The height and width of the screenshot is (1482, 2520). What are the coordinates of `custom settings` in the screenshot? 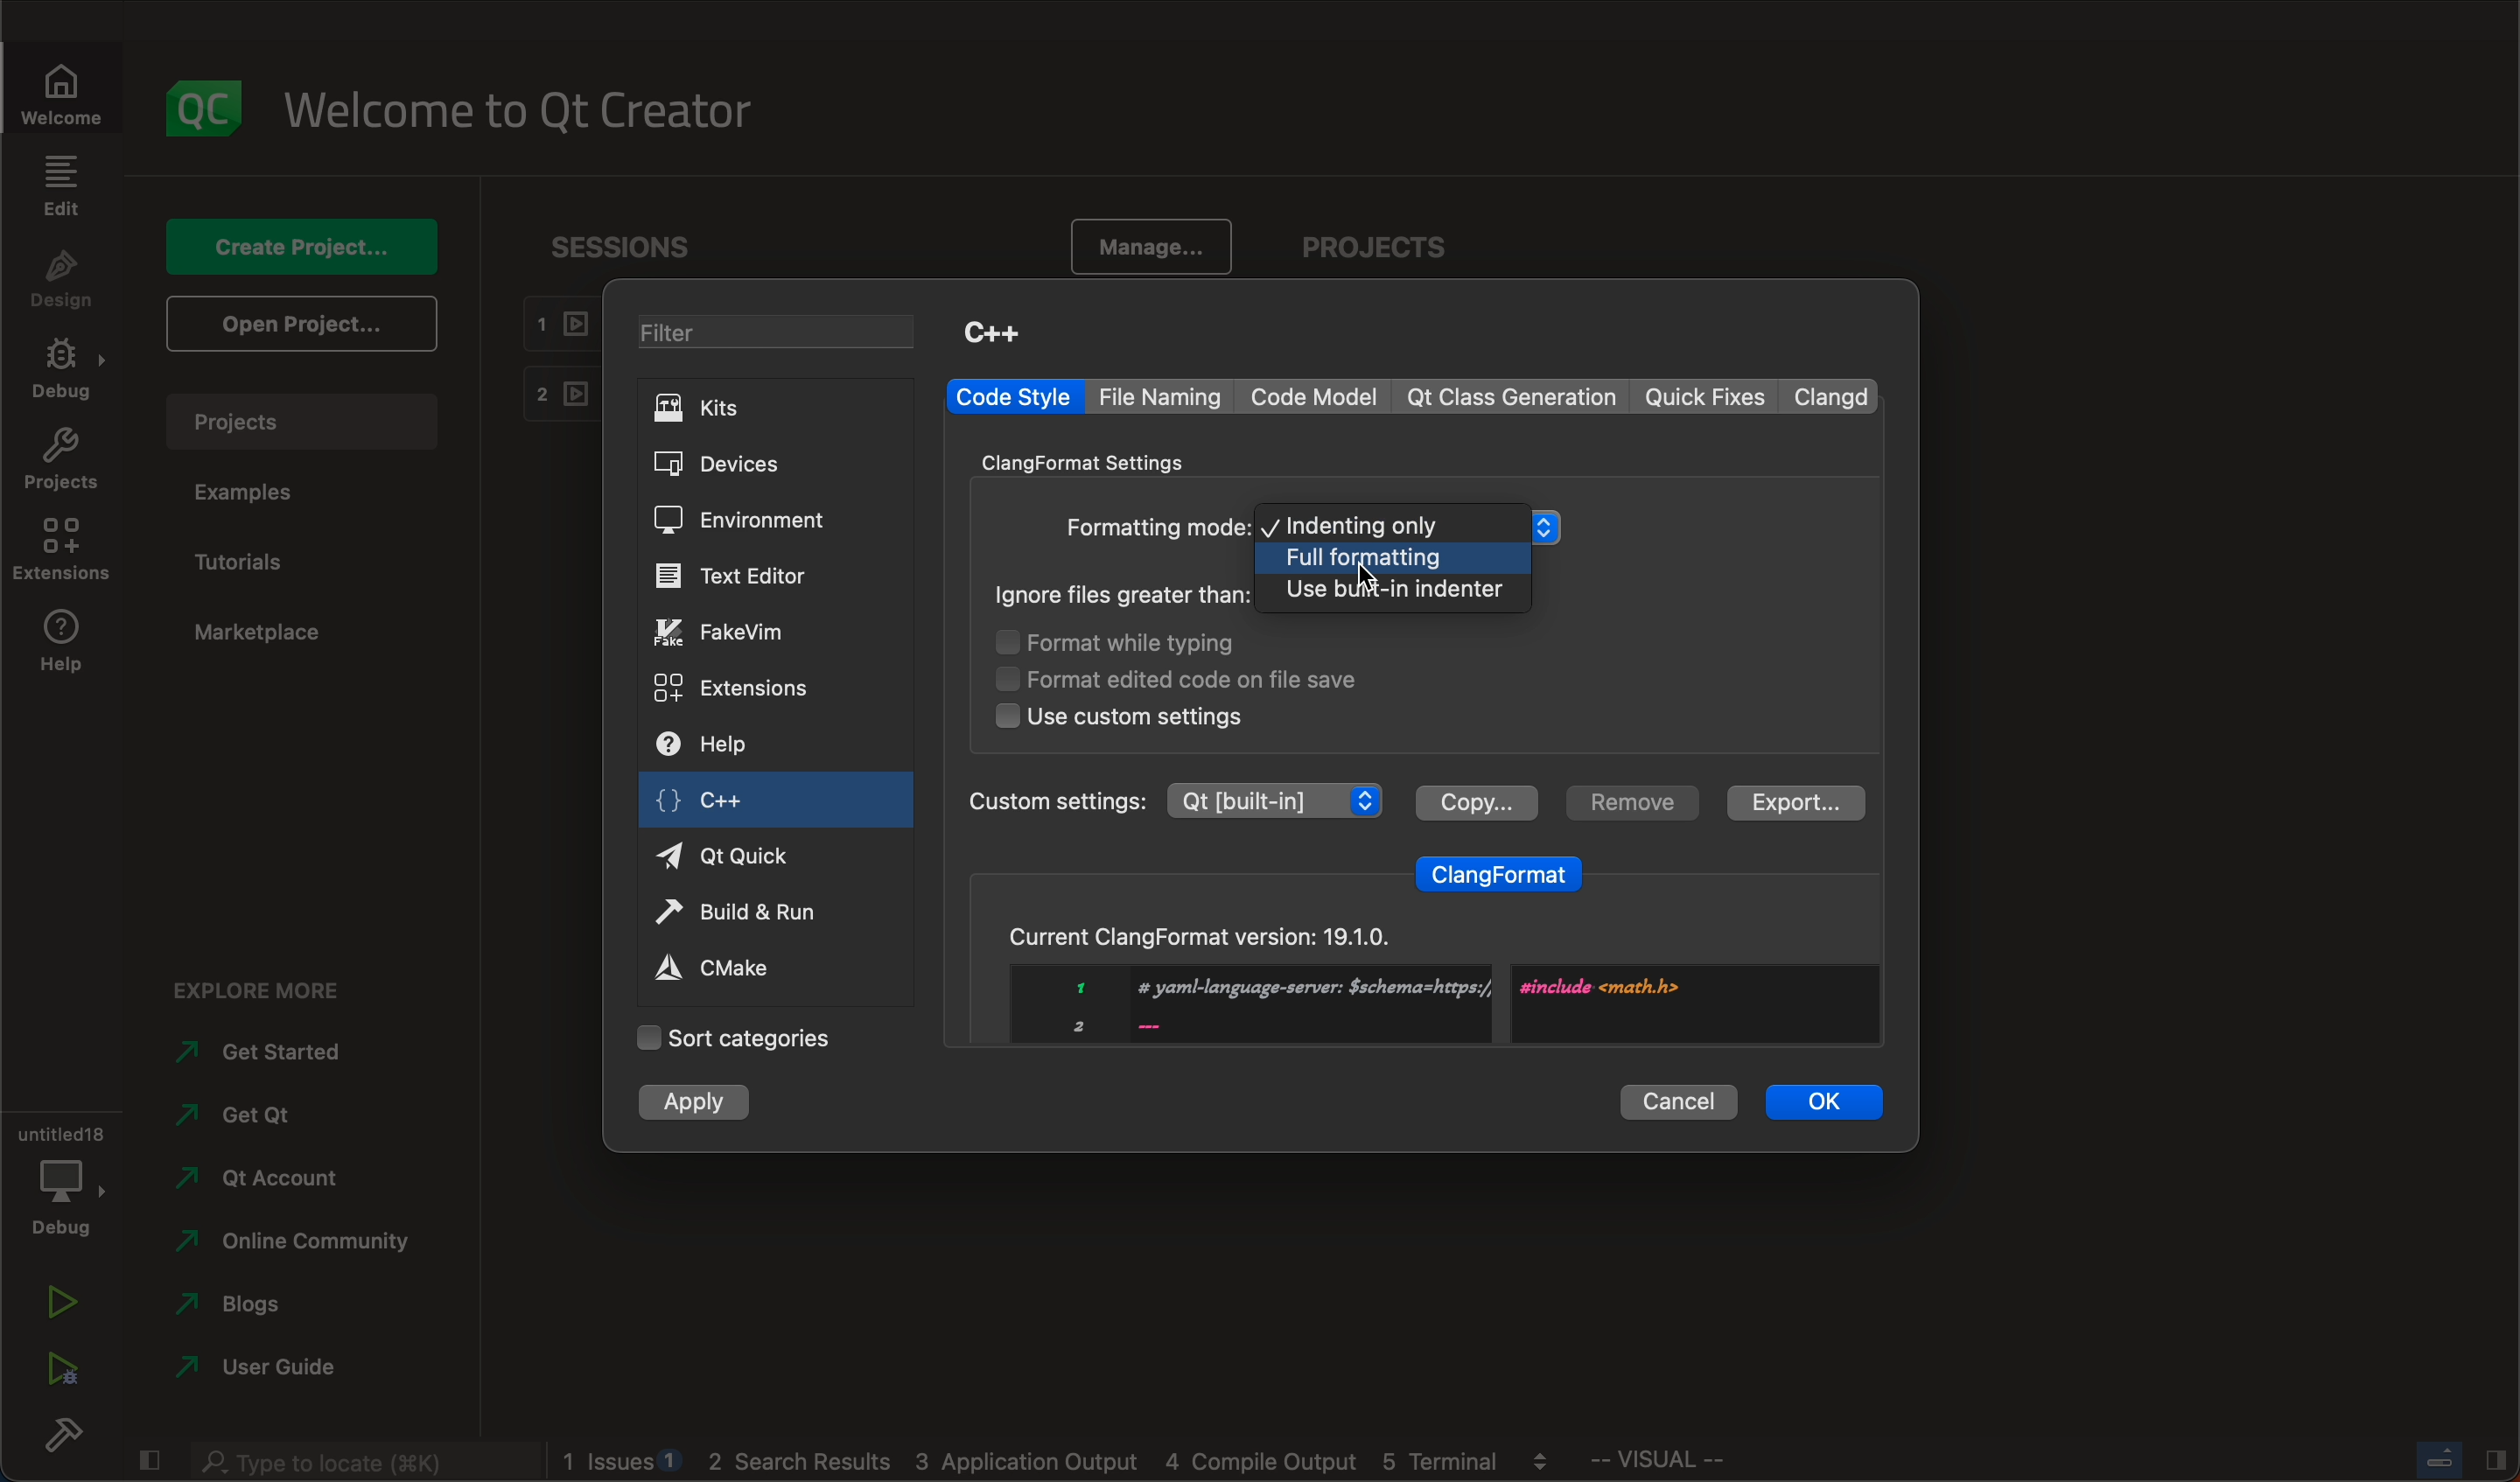 It's located at (1120, 717).